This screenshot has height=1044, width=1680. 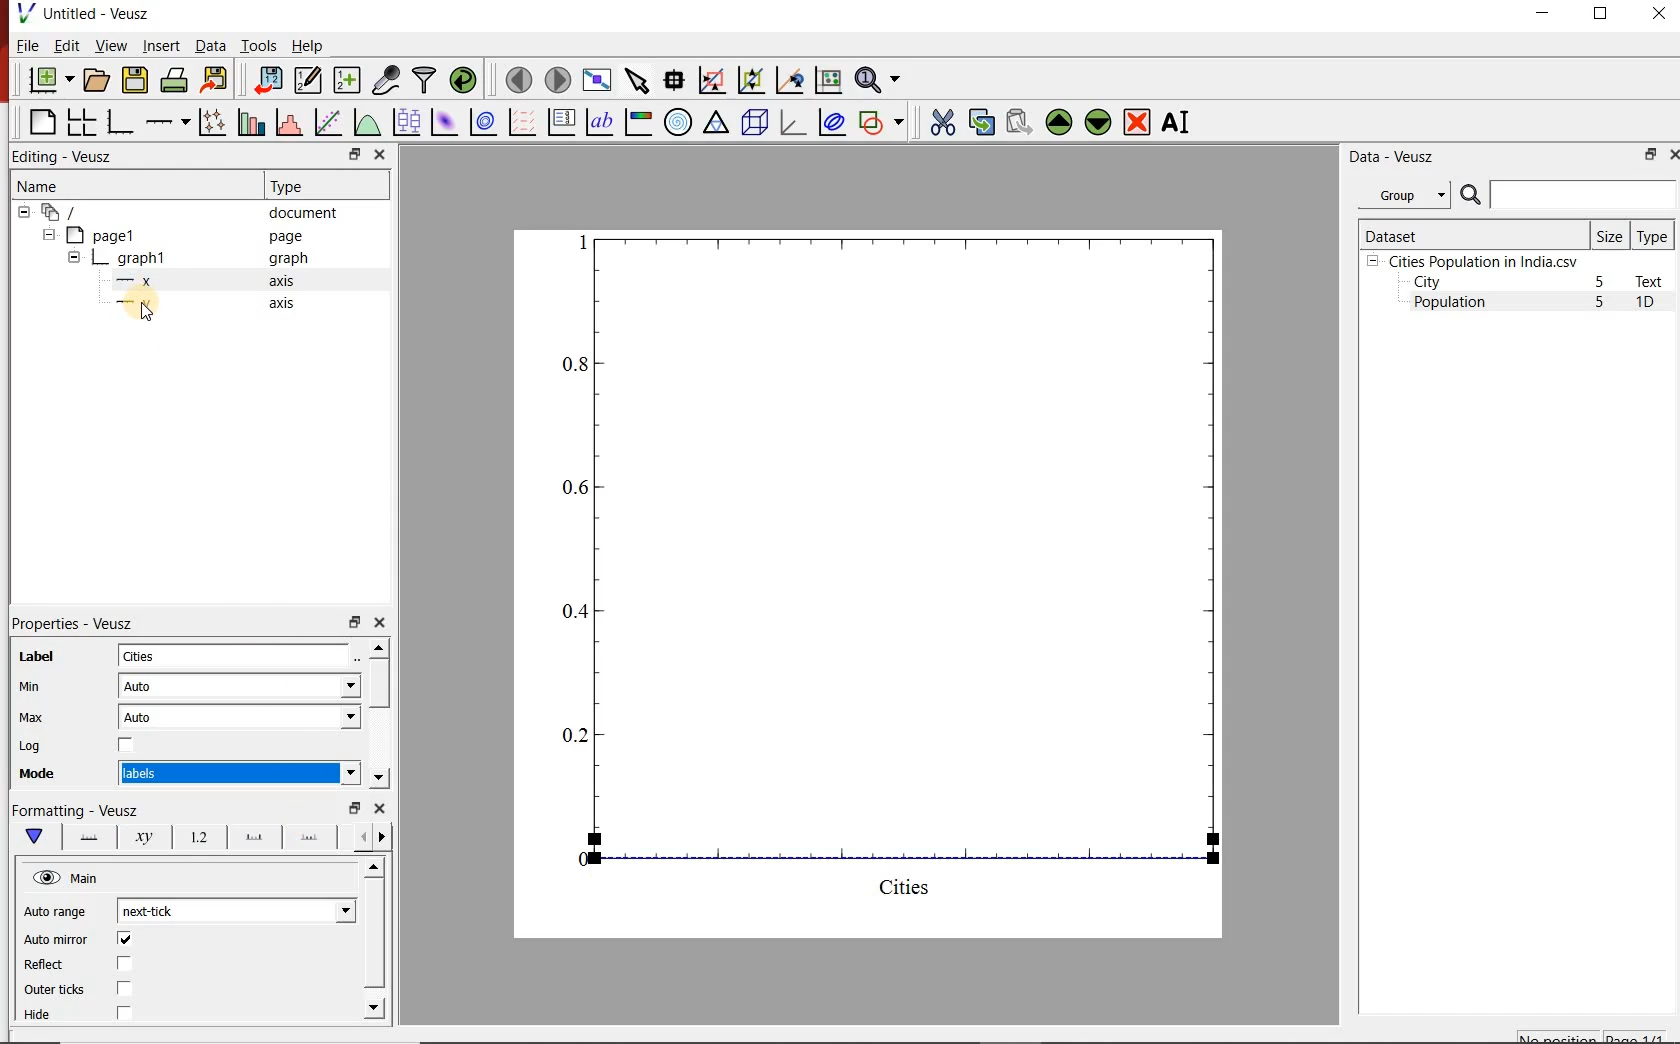 What do you see at coordinates (77, 811) in the screenshot?
I see `Formatting - Veusz` at bounding box center [77, 811].